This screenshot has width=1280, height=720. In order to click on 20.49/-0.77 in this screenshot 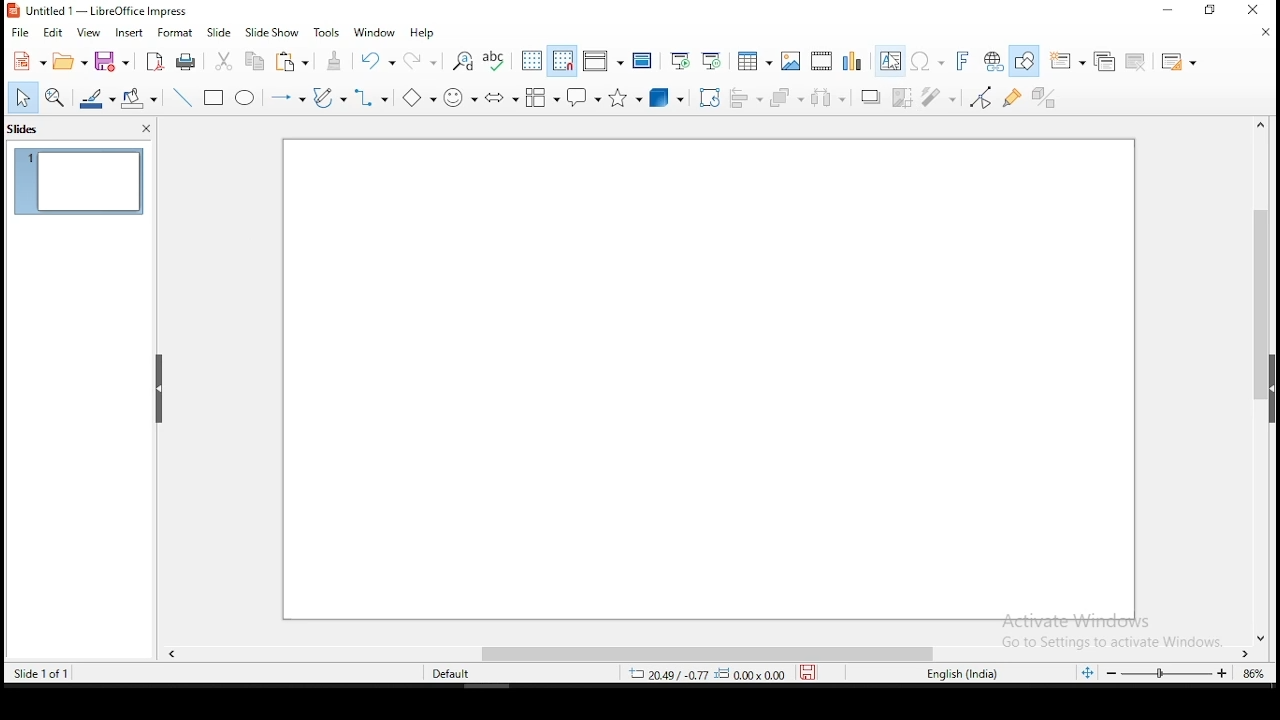, I will do `click(669, 676)`.